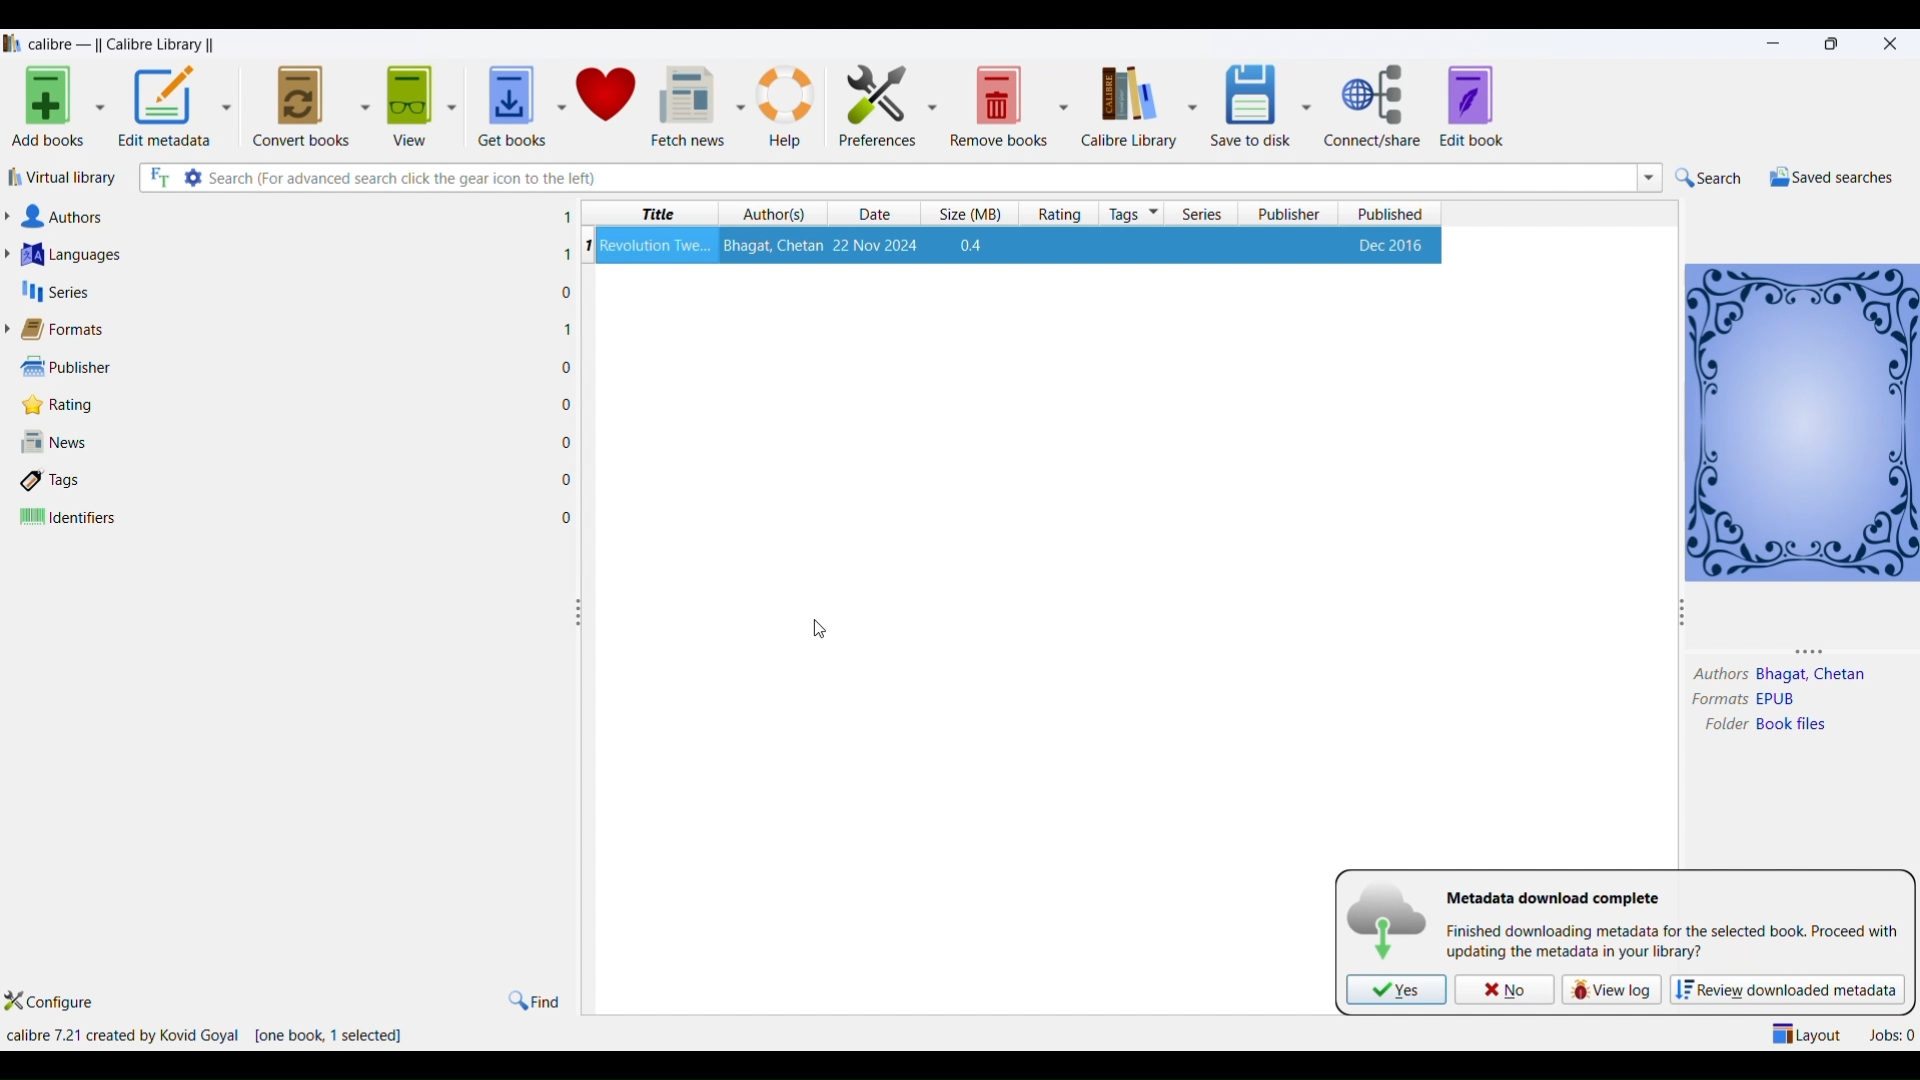 The height and width of the screenshot is (1080, 1920). What do you see at coordinates (233, 107) in the screenshot?
I see `edit metadata options dropdown button` at bounding box center [233, 107].